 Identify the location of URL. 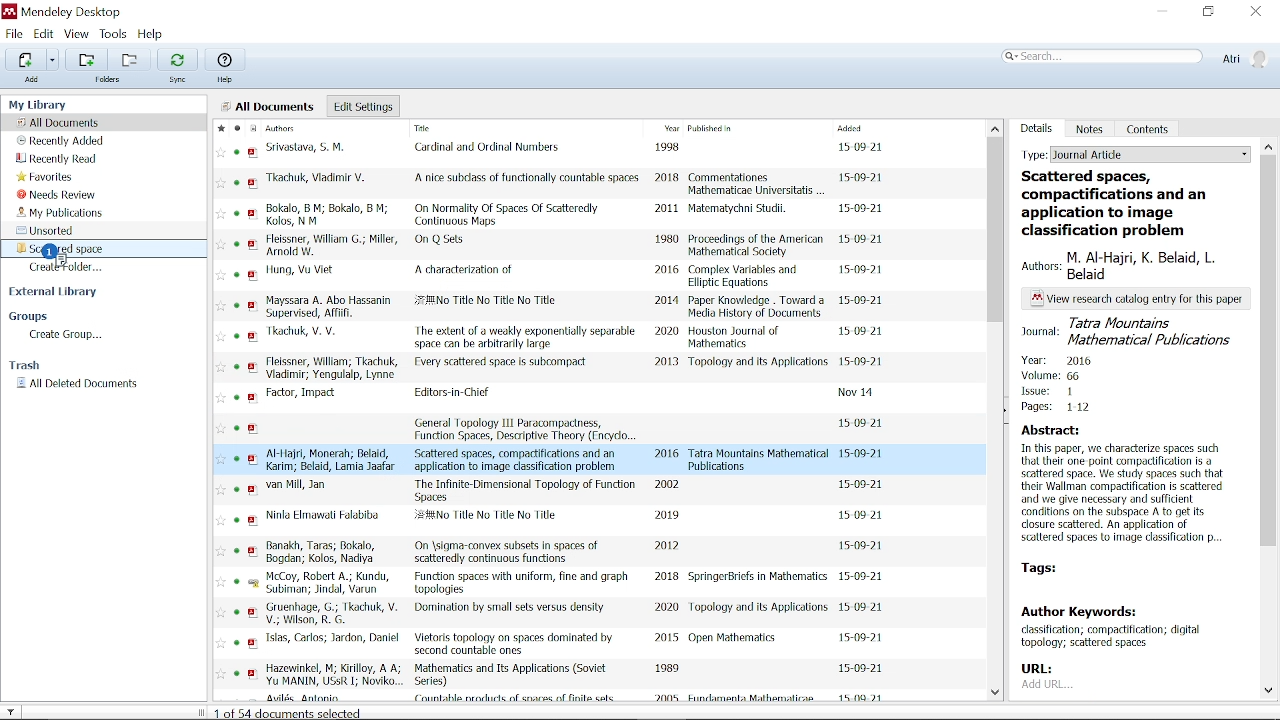
(1045, 678).